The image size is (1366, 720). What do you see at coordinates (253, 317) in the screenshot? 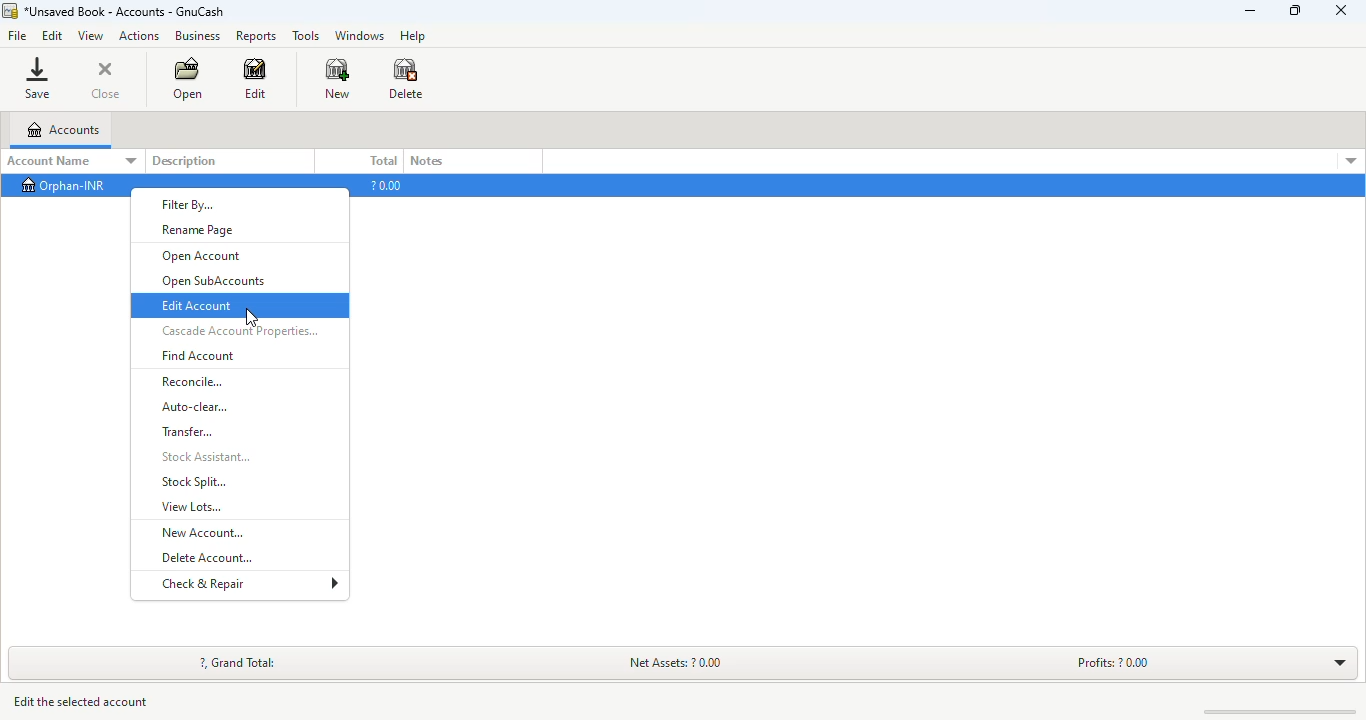
I see `cursor` at bounding box center [253, 317].